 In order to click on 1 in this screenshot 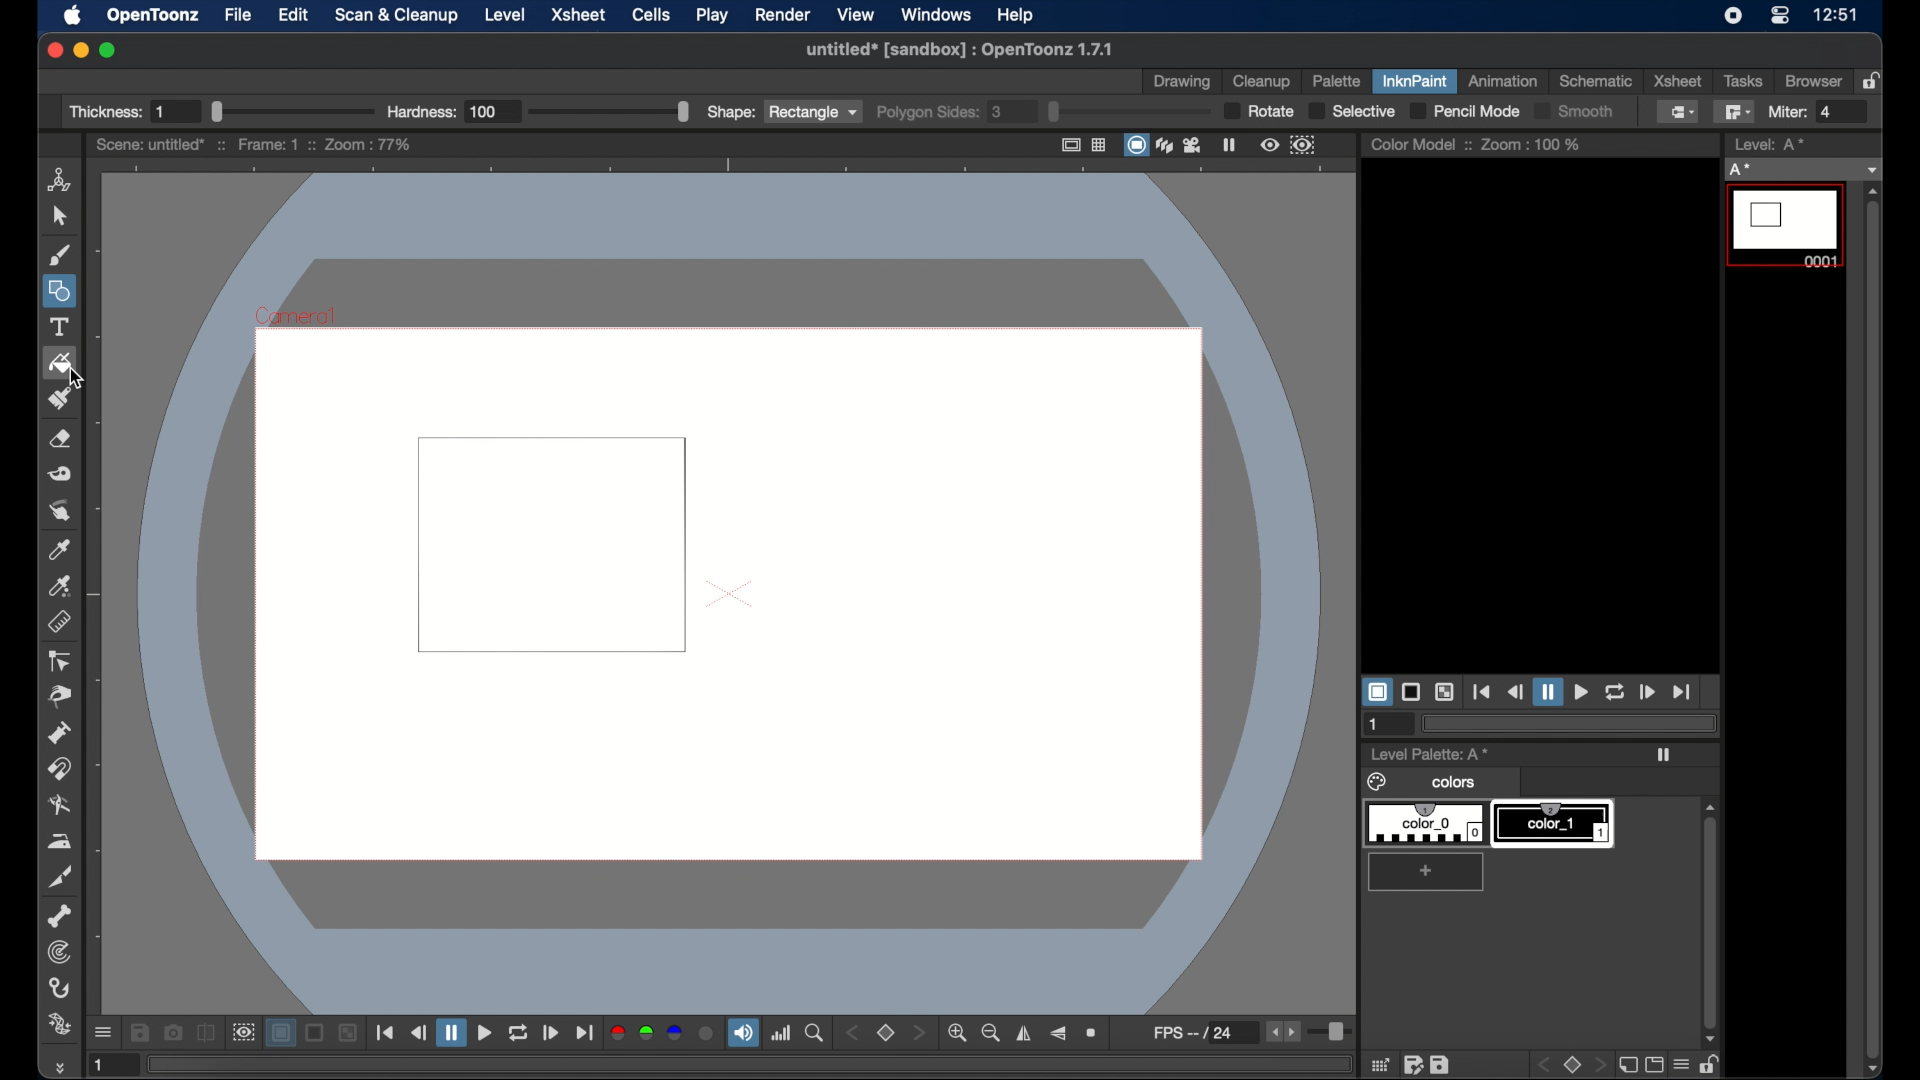, I will do `click(1375, 725)`.